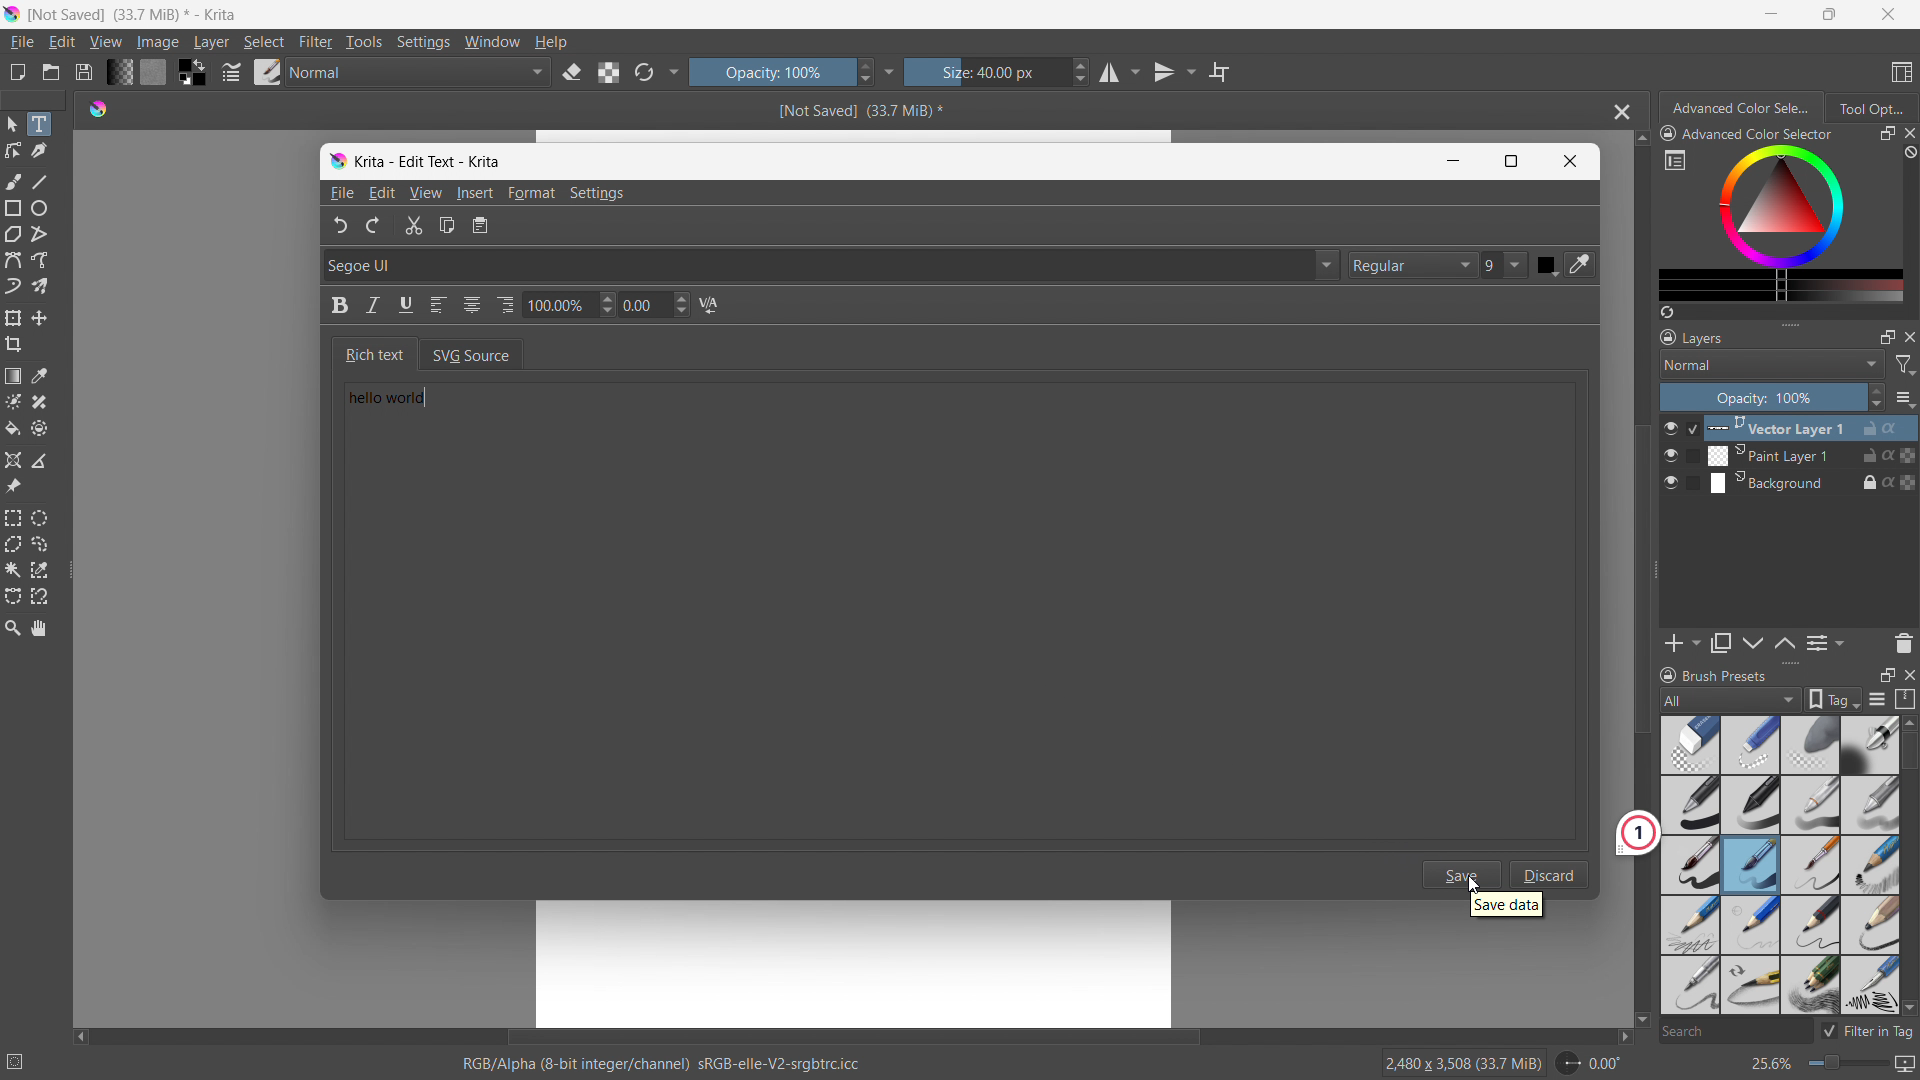  What do you see at coordinates (1449, 161) in the screenshot?
I see `Minimize` at bounding box center [1449, 161].